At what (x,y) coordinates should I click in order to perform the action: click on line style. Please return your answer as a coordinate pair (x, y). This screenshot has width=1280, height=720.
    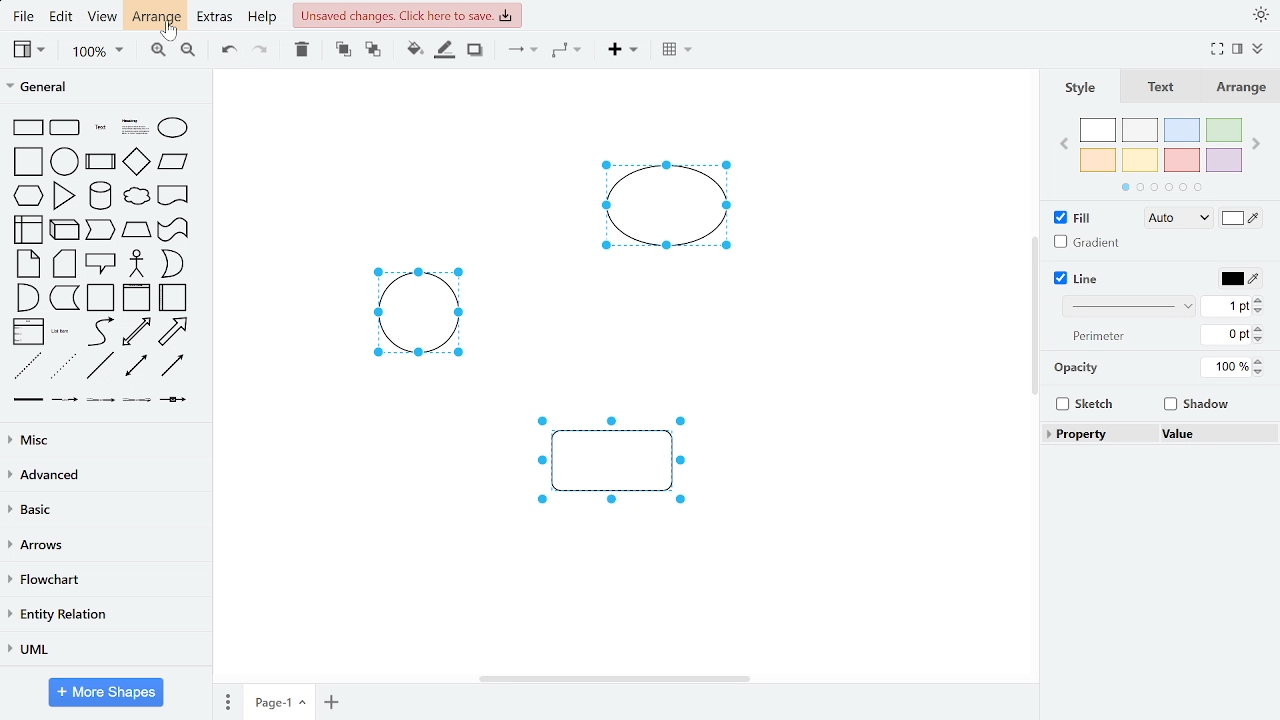
    Looking at the image, I should click on (1126, 307).